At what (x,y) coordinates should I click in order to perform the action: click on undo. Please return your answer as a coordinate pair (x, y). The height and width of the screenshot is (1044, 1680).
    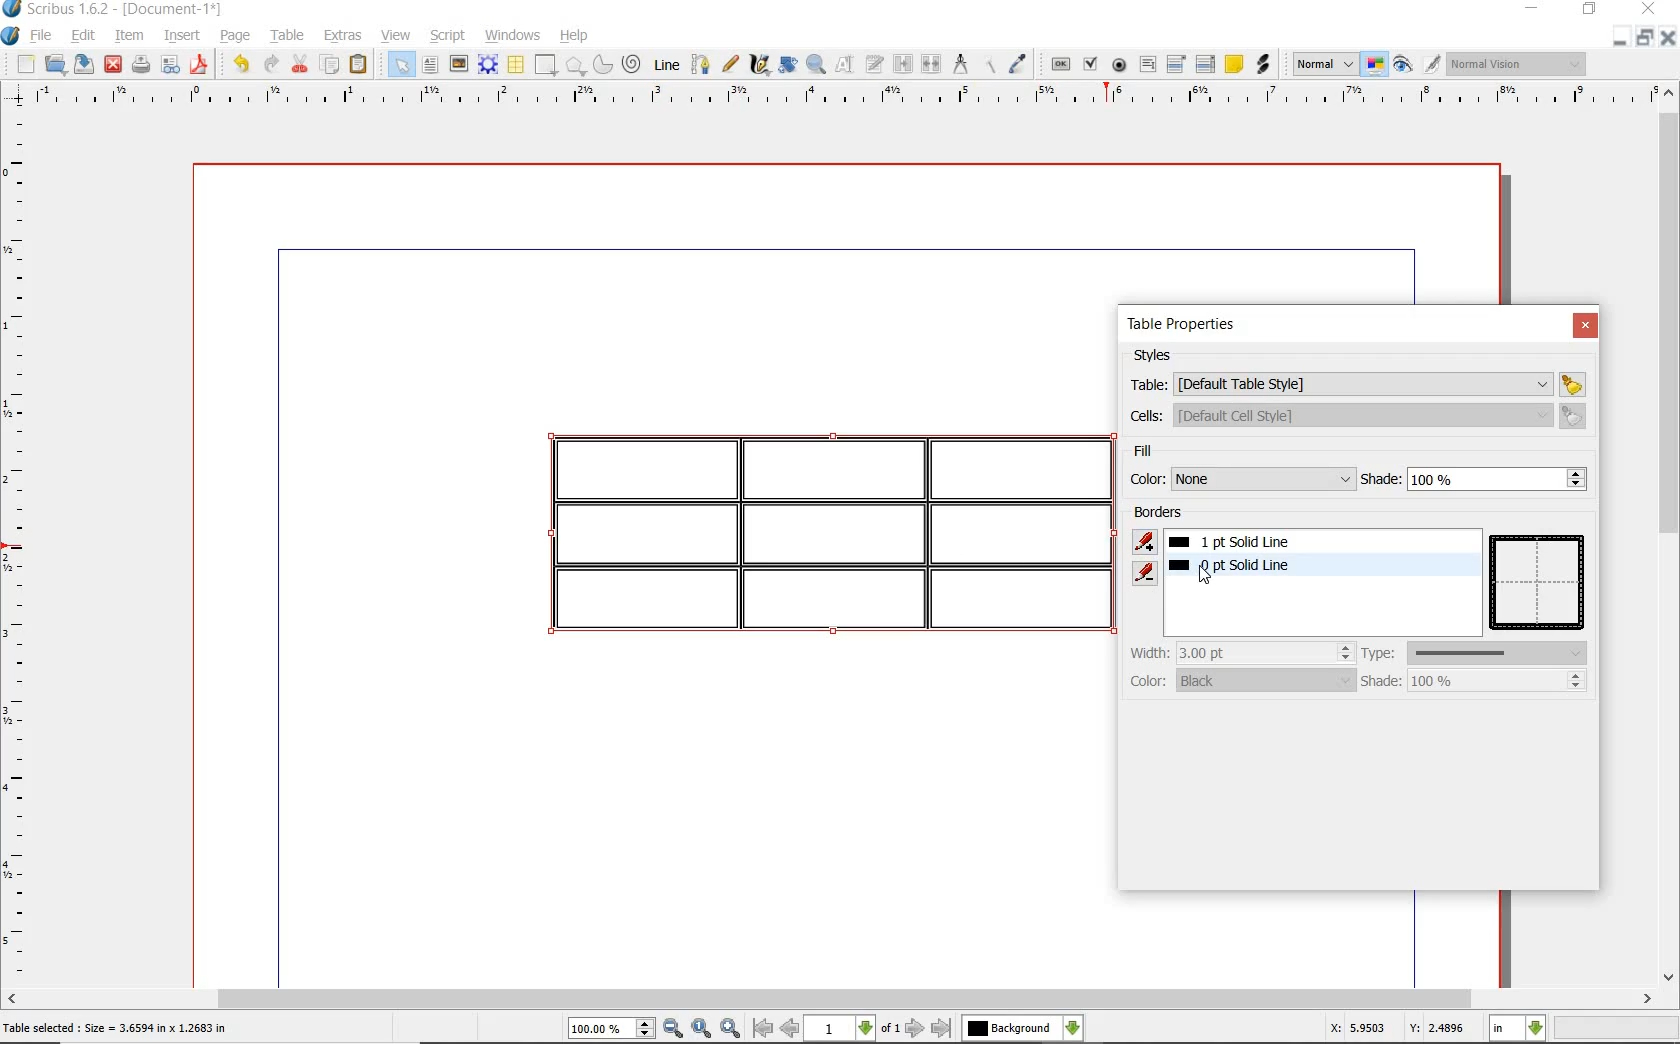
    Looking at the image, I should click on (241, 65).